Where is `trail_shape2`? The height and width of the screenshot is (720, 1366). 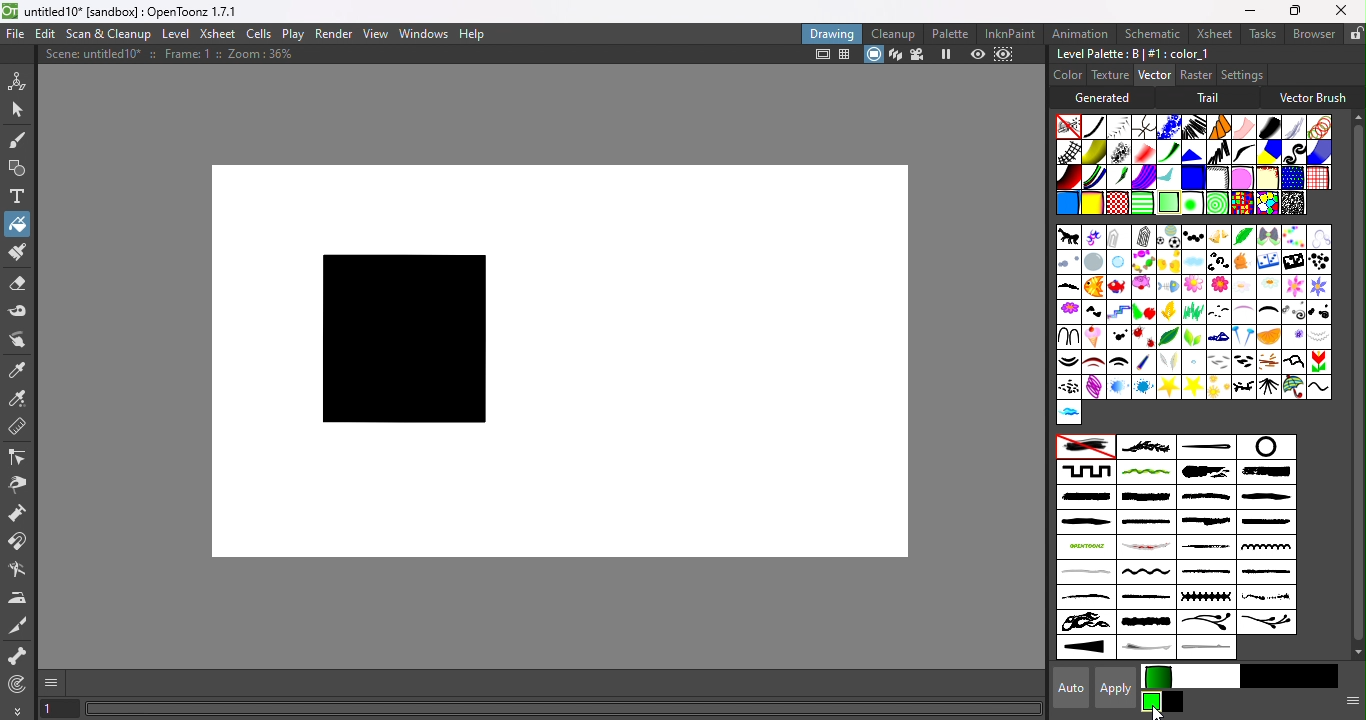
trail_shape2 is located at coordinates (1210, 648).